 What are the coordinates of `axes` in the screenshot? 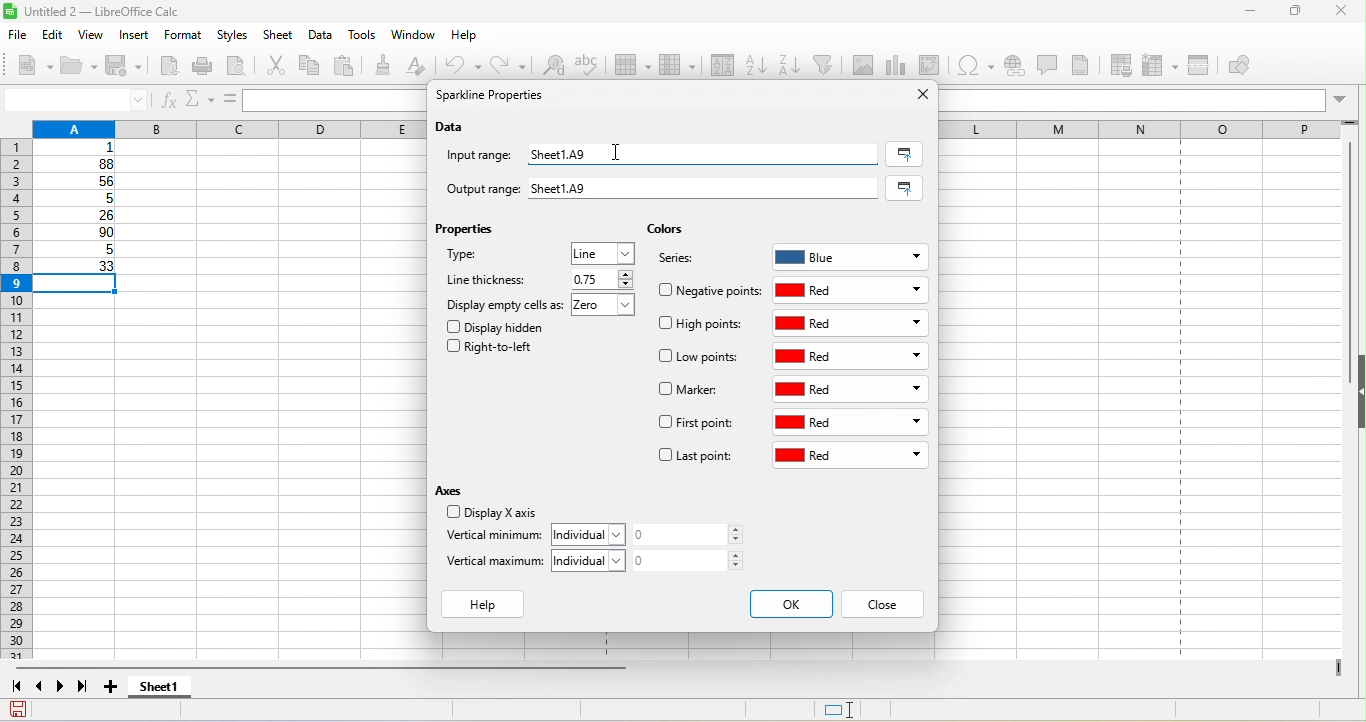 It's located at (453, 490).